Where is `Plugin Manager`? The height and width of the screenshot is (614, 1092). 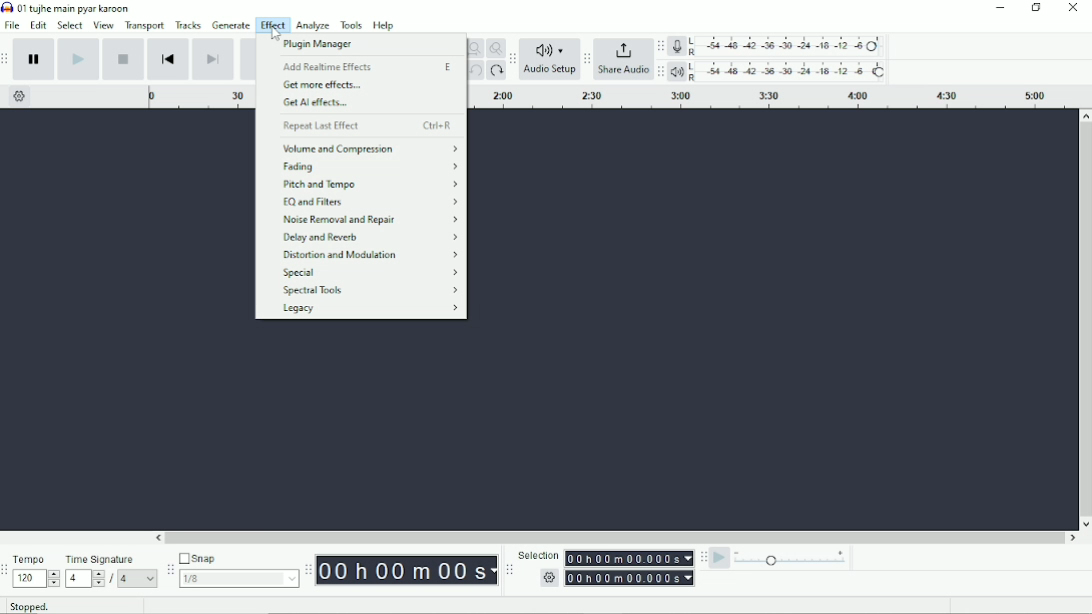
Plugin Manager is located at coordinates (330, 45).